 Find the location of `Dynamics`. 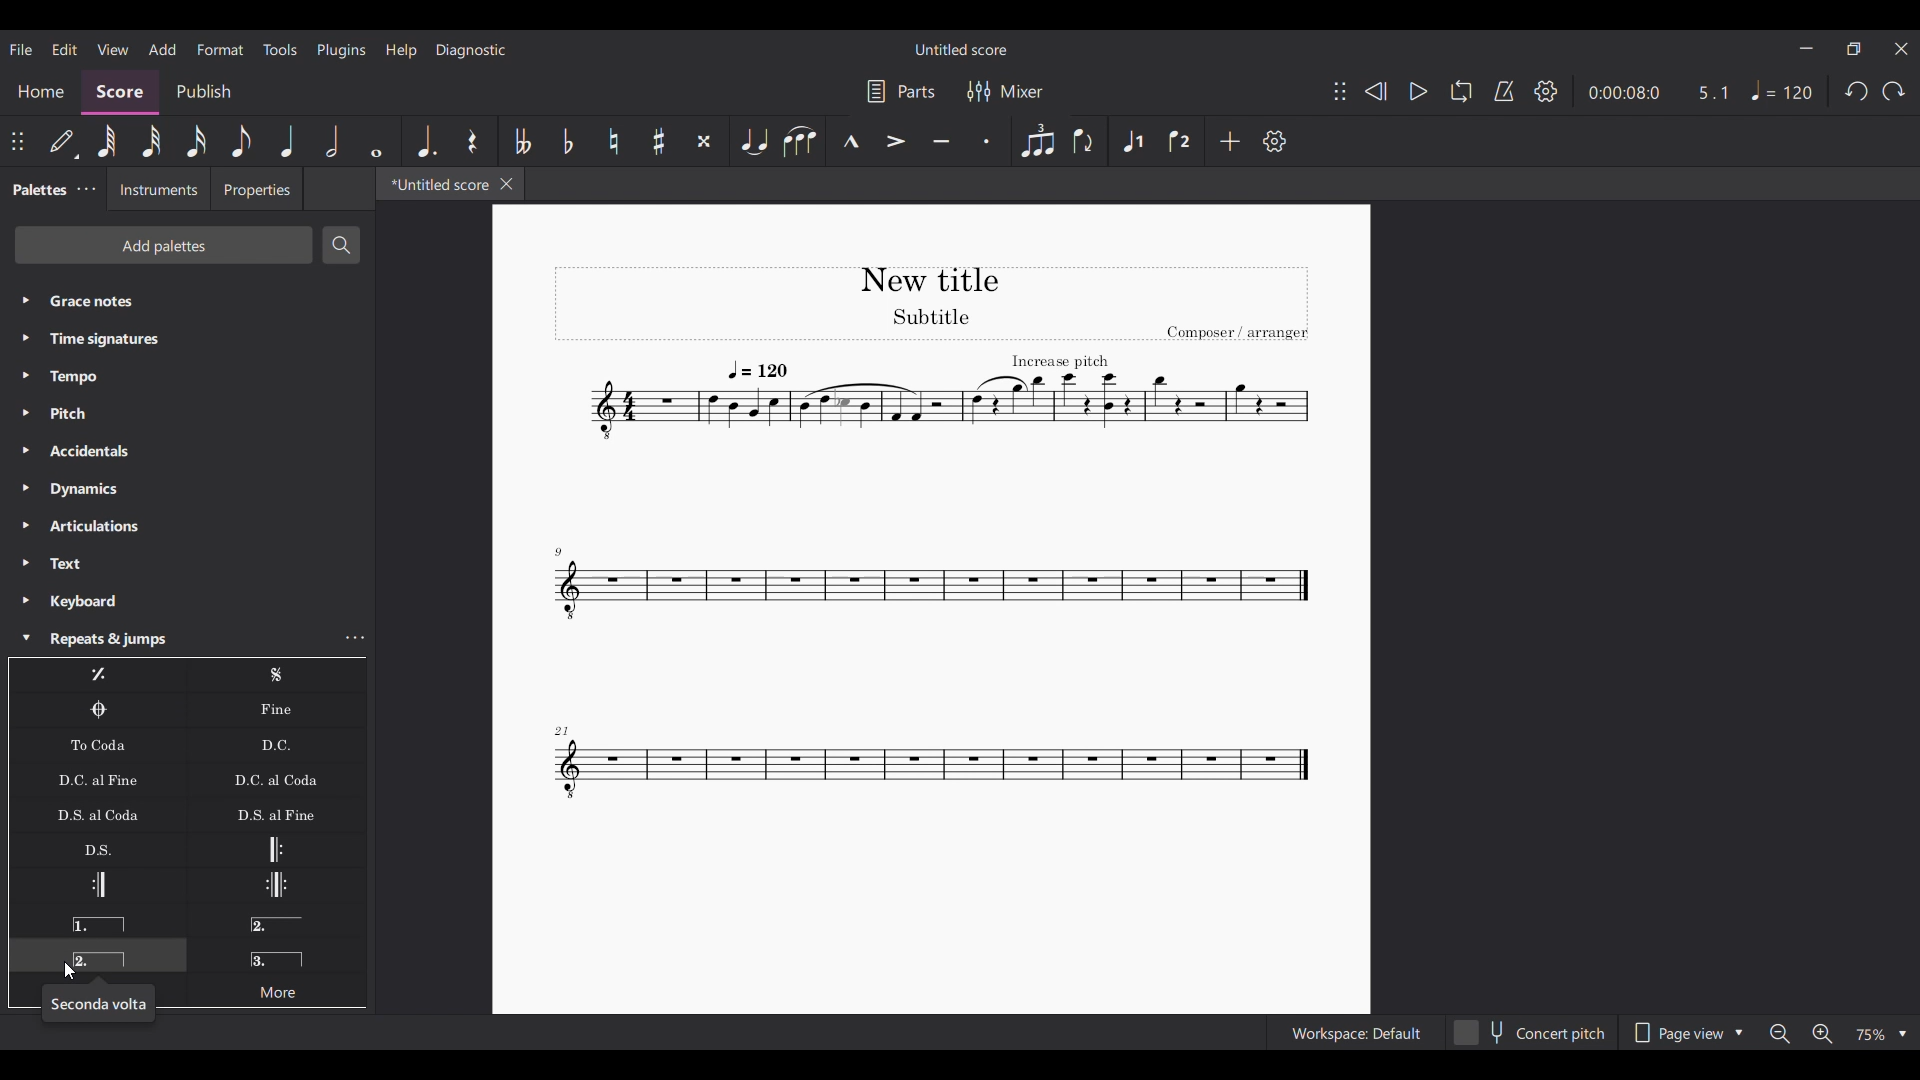

Dynamics is located at coordinates (187, 489).